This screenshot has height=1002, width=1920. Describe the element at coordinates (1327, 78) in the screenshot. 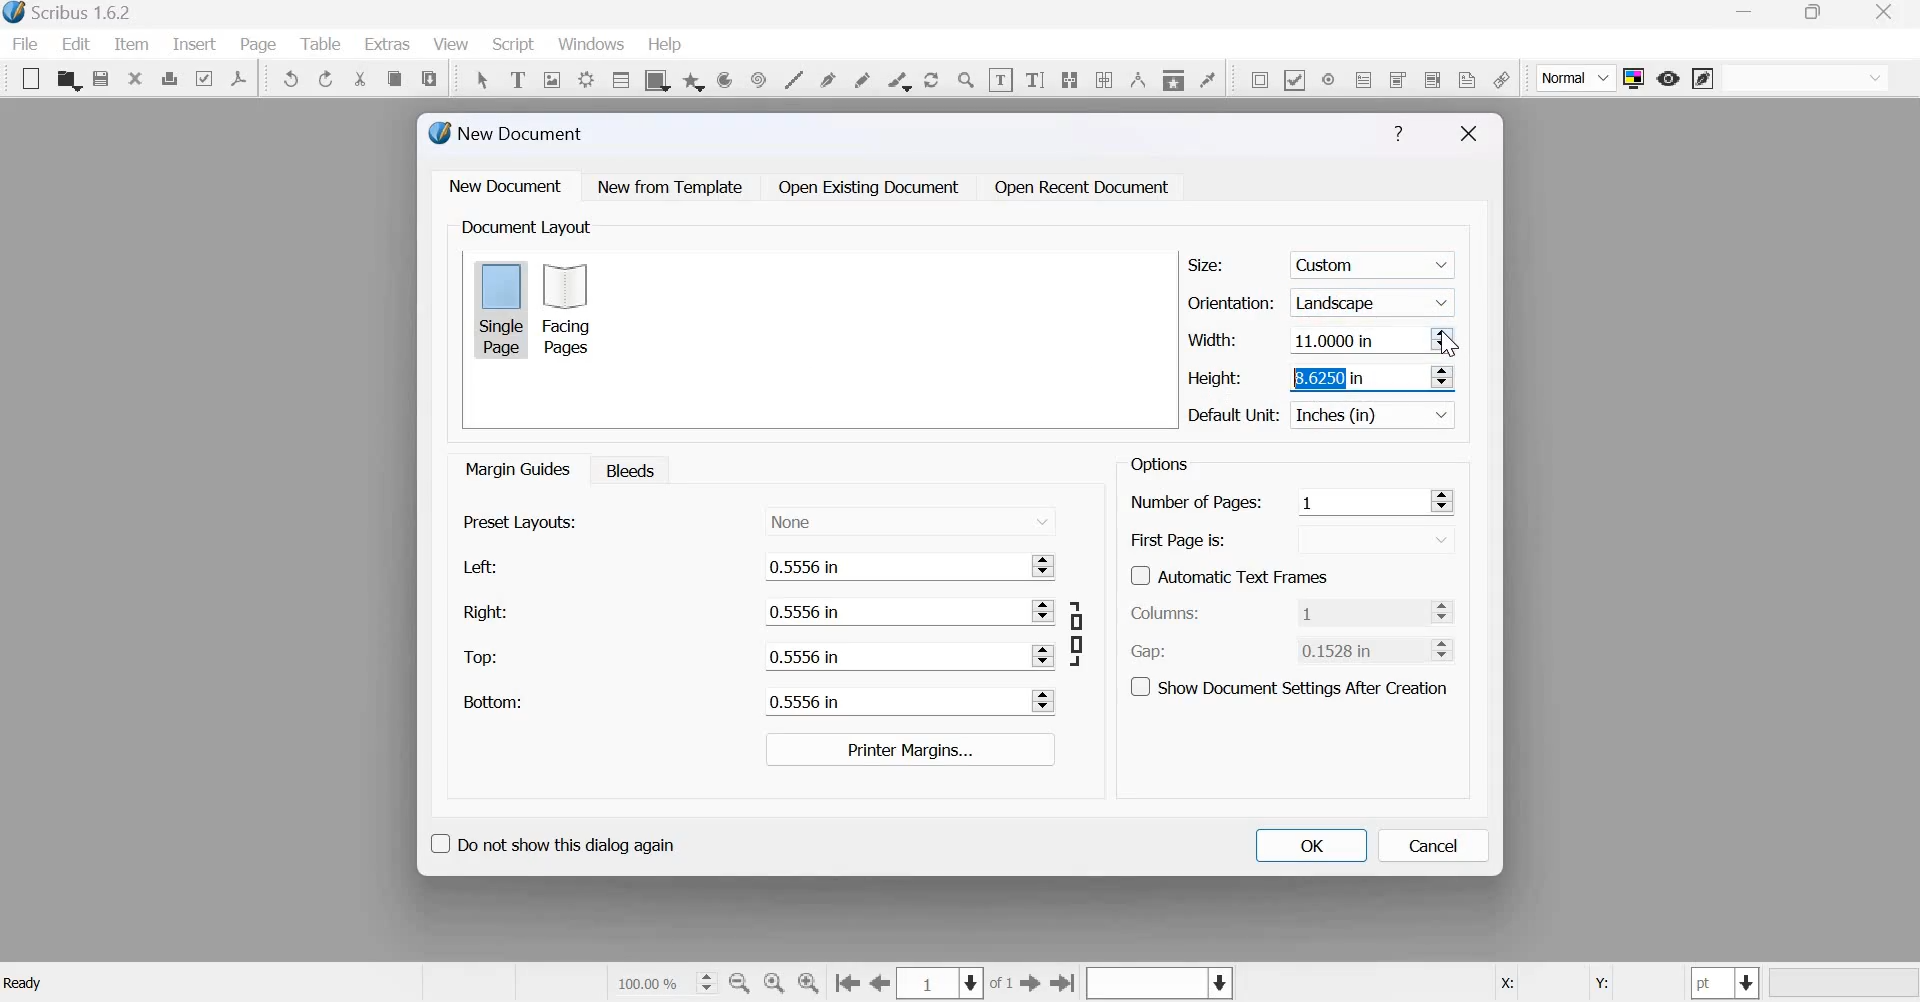

I see `PDF radio button` at that location.